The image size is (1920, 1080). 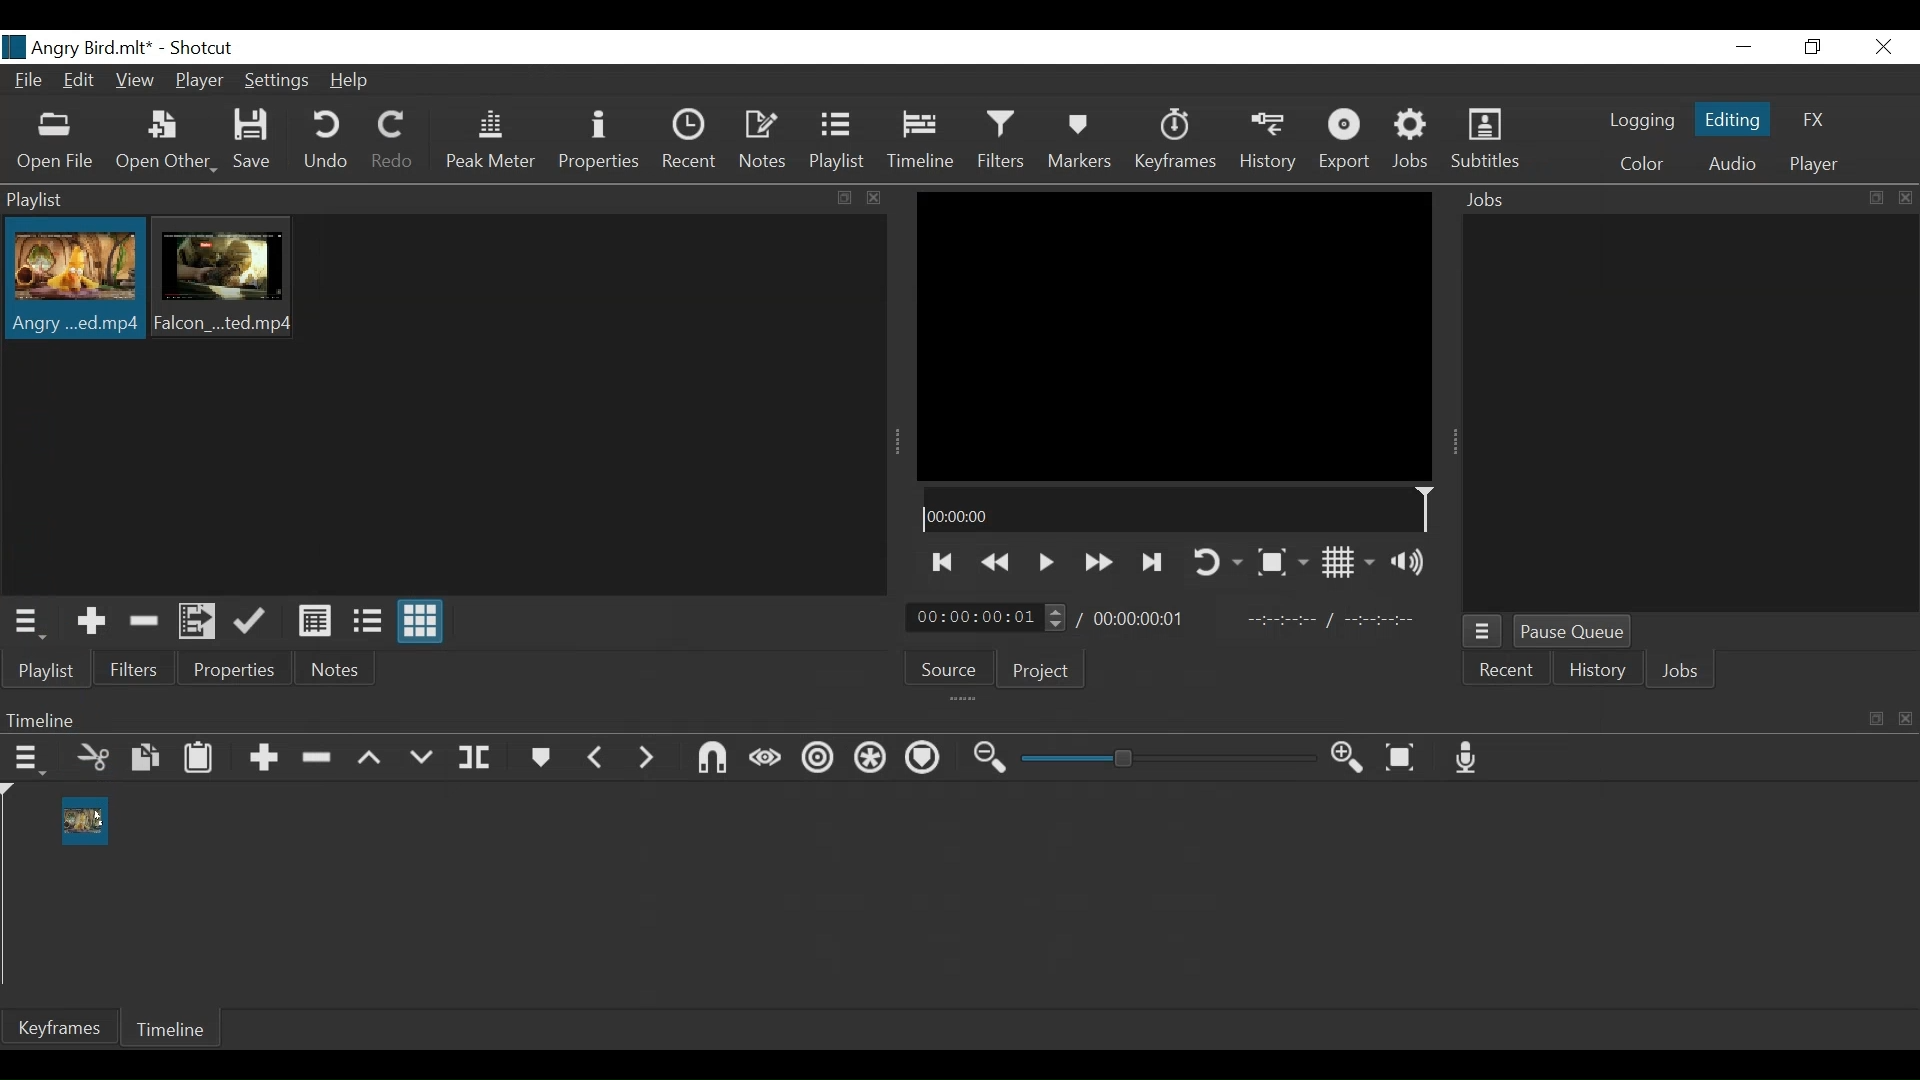 What do you see at coordinates (1155, 564) in the screenshot?
I see `Skip to the next point ` at bounding box center [1155, 564].